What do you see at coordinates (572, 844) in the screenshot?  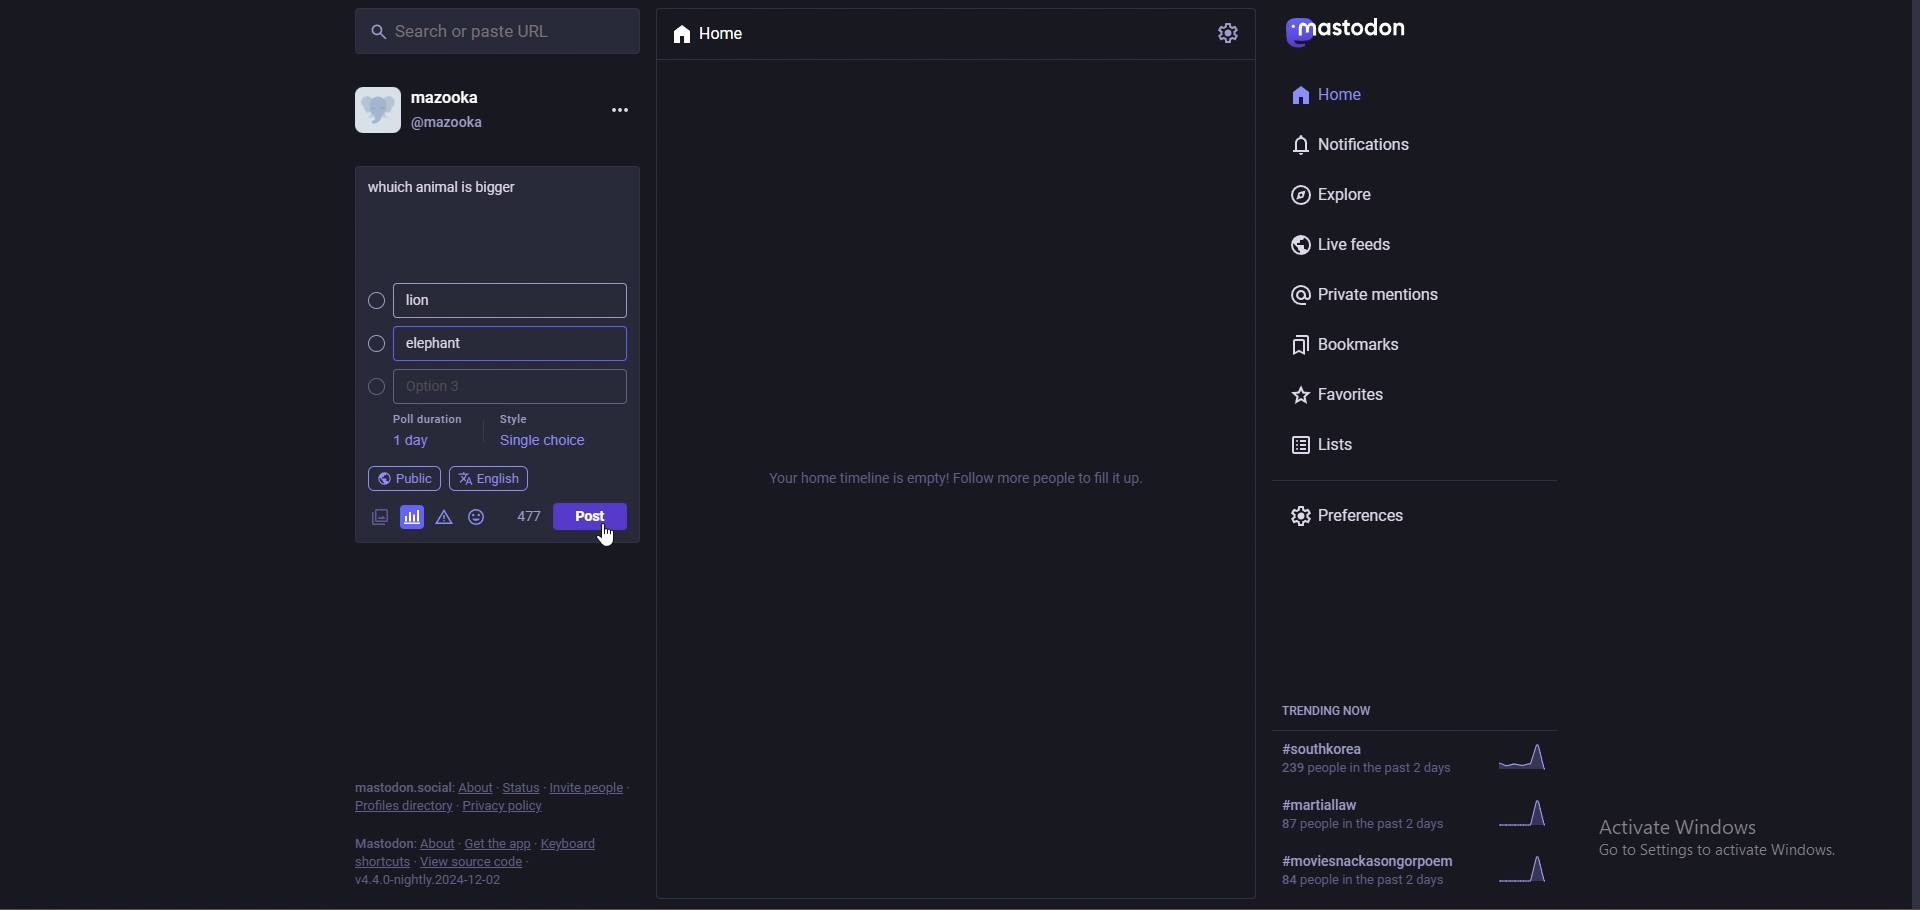 I see `keyboard` at bounding box center [572, 844].